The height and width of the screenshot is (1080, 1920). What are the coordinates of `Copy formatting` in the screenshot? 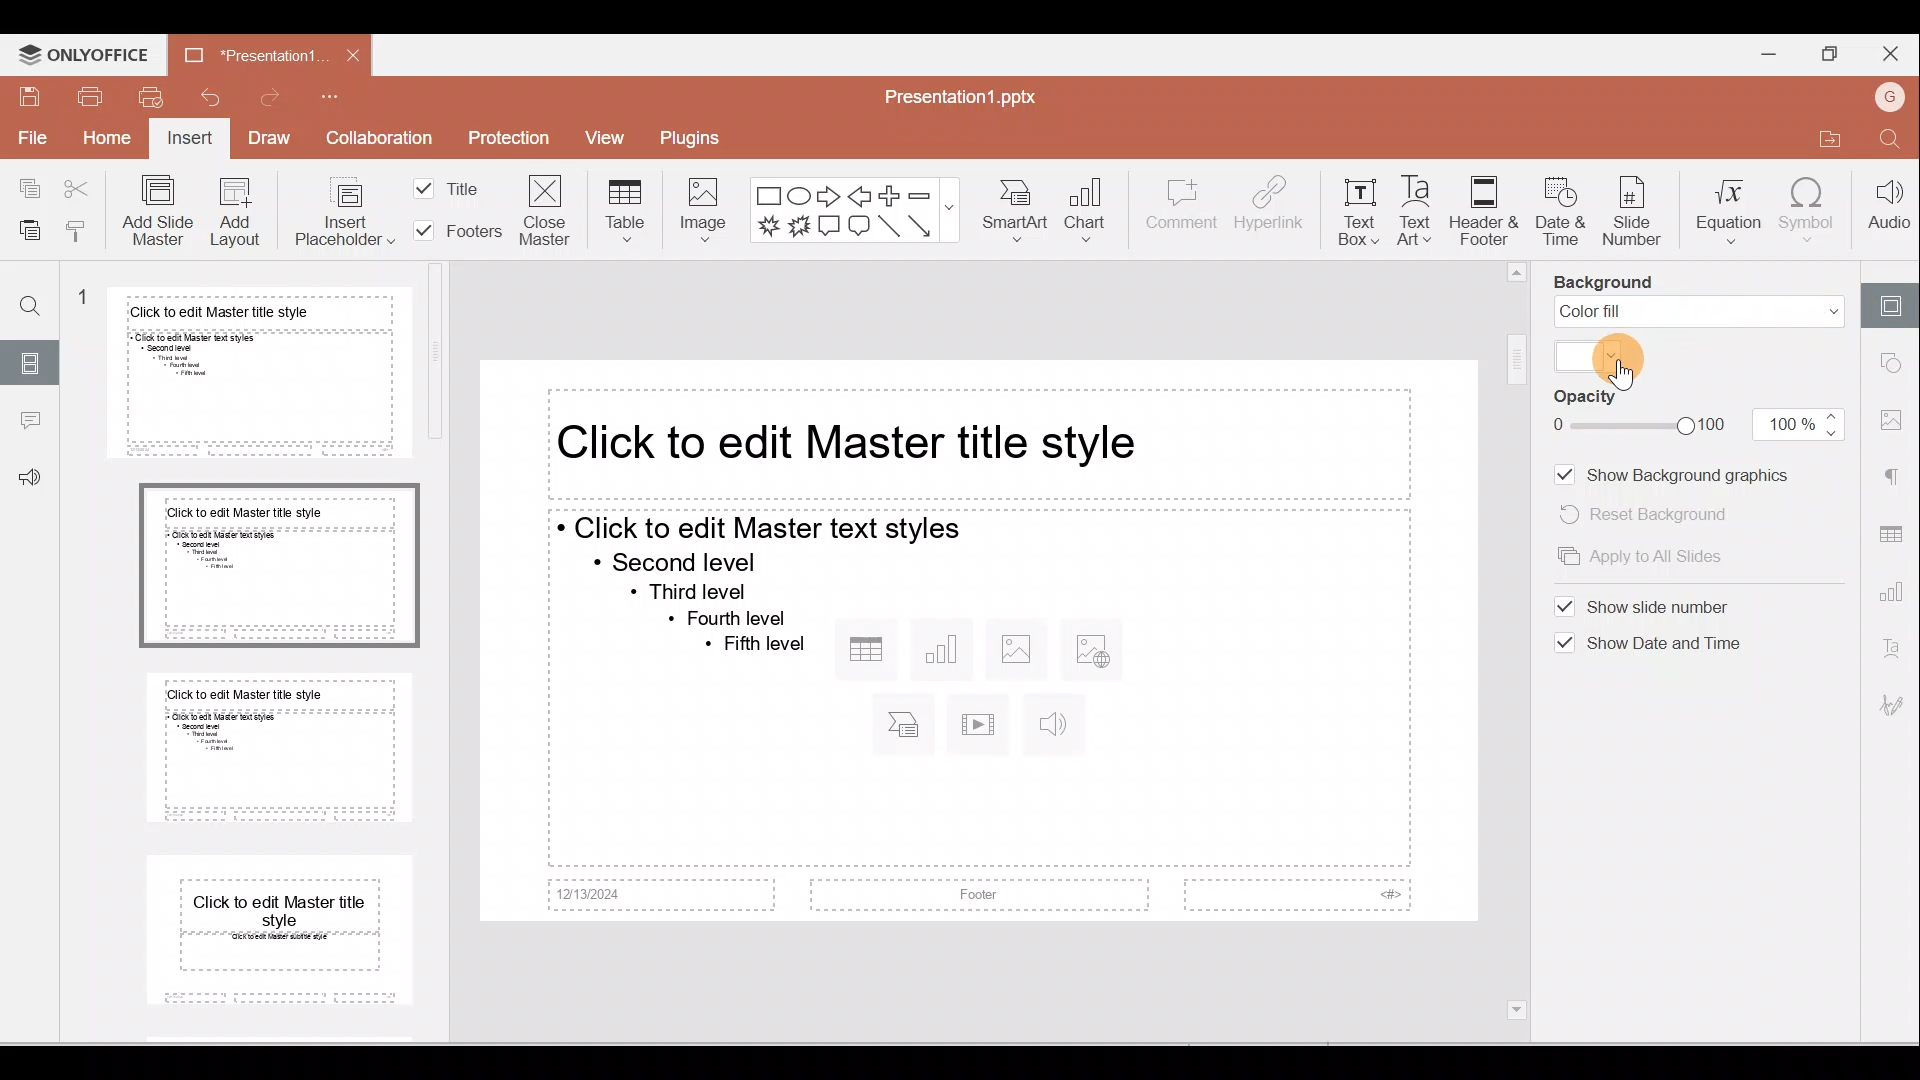 It's located at (76, 227).